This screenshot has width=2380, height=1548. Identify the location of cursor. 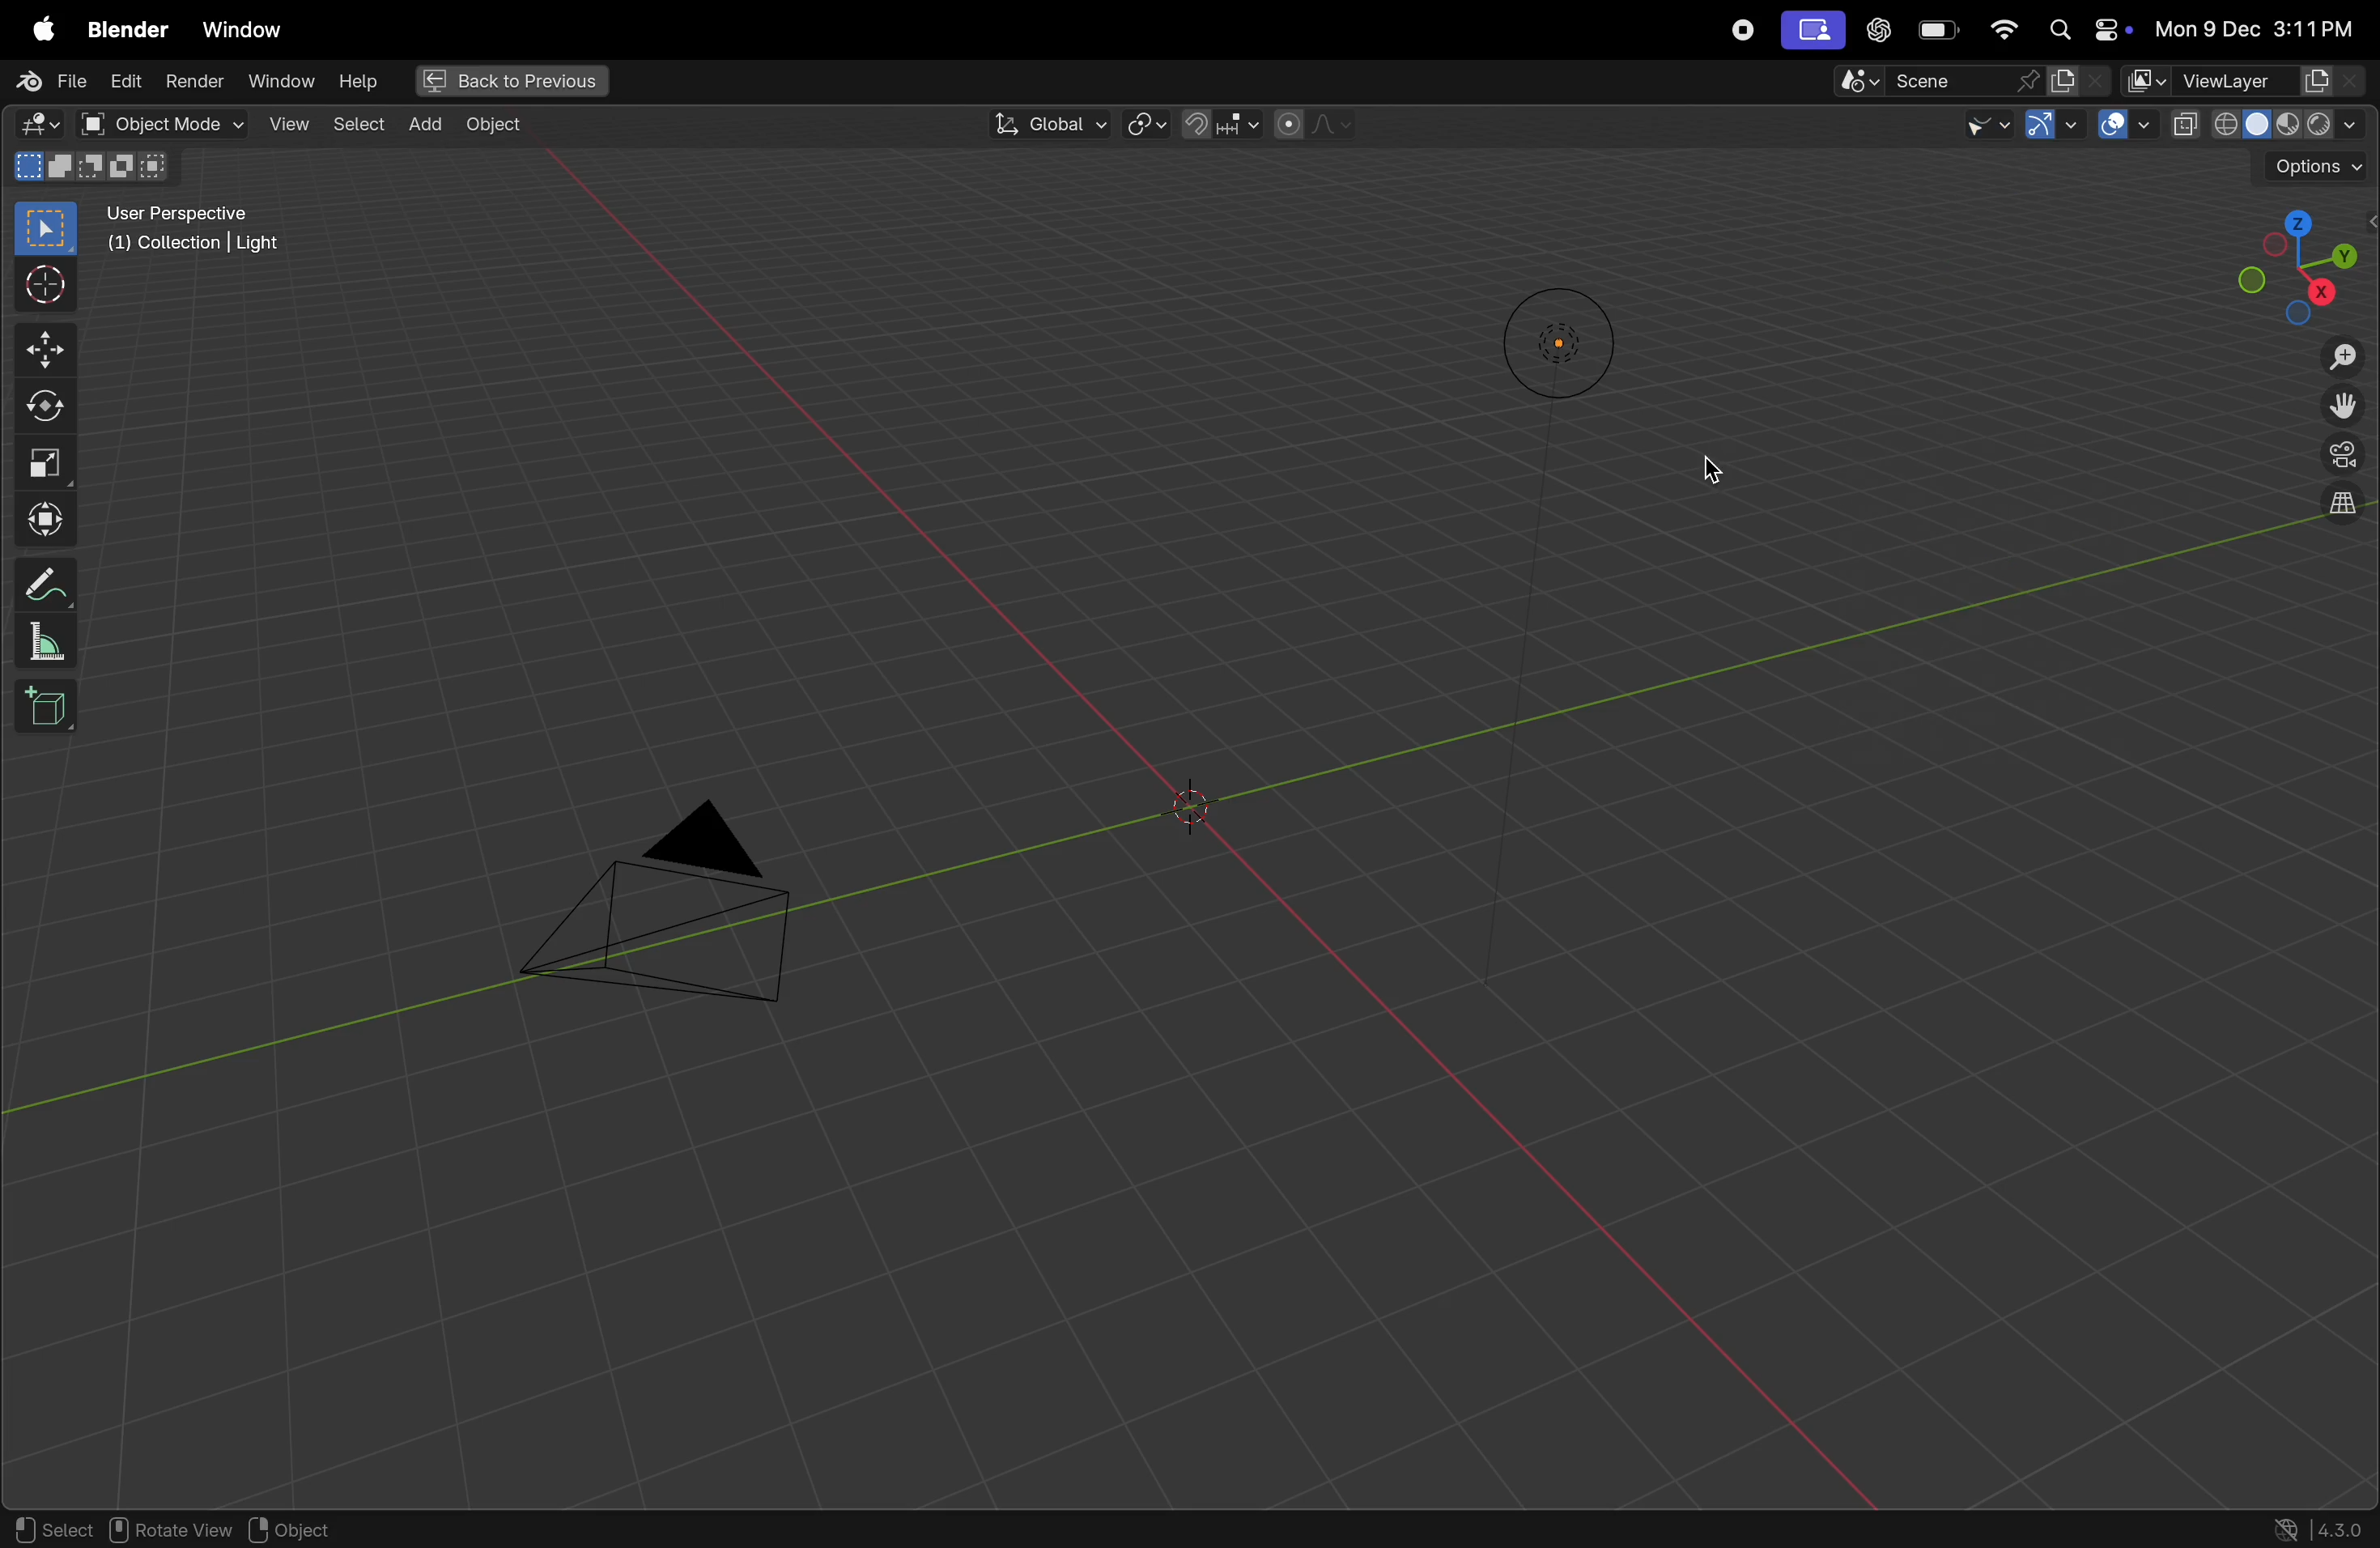
(47, 285).